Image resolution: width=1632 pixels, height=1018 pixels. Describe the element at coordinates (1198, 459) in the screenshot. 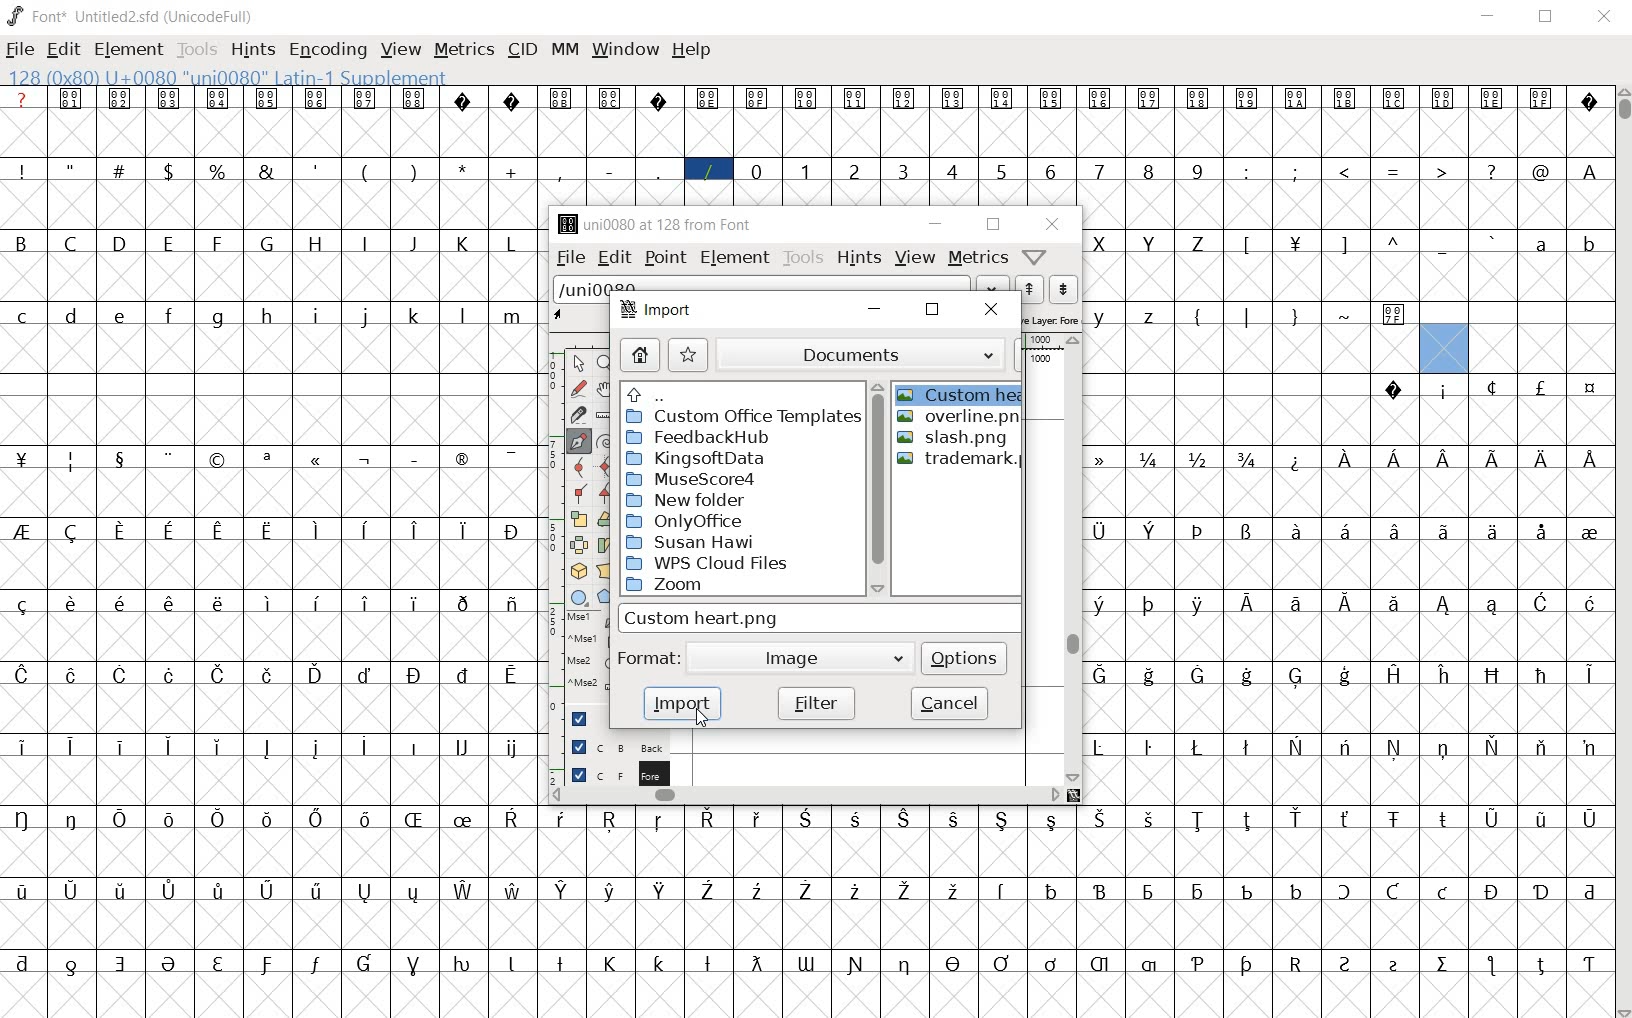

I see `glyph` at that location.